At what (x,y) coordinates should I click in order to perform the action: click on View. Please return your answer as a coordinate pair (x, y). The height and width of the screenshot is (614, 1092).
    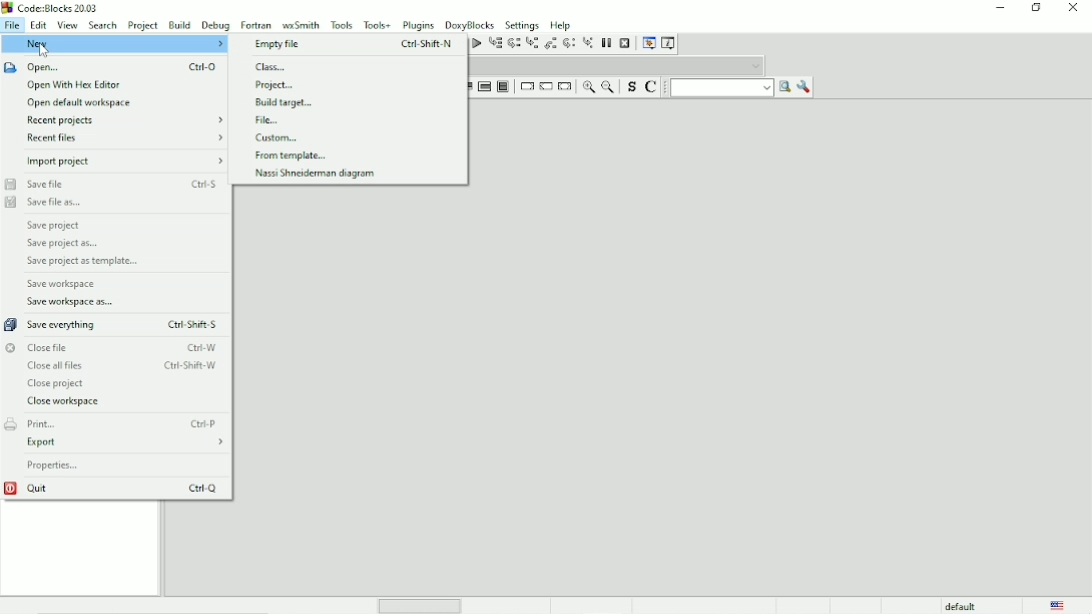
    Looking at the image, I should click on (67, 25).